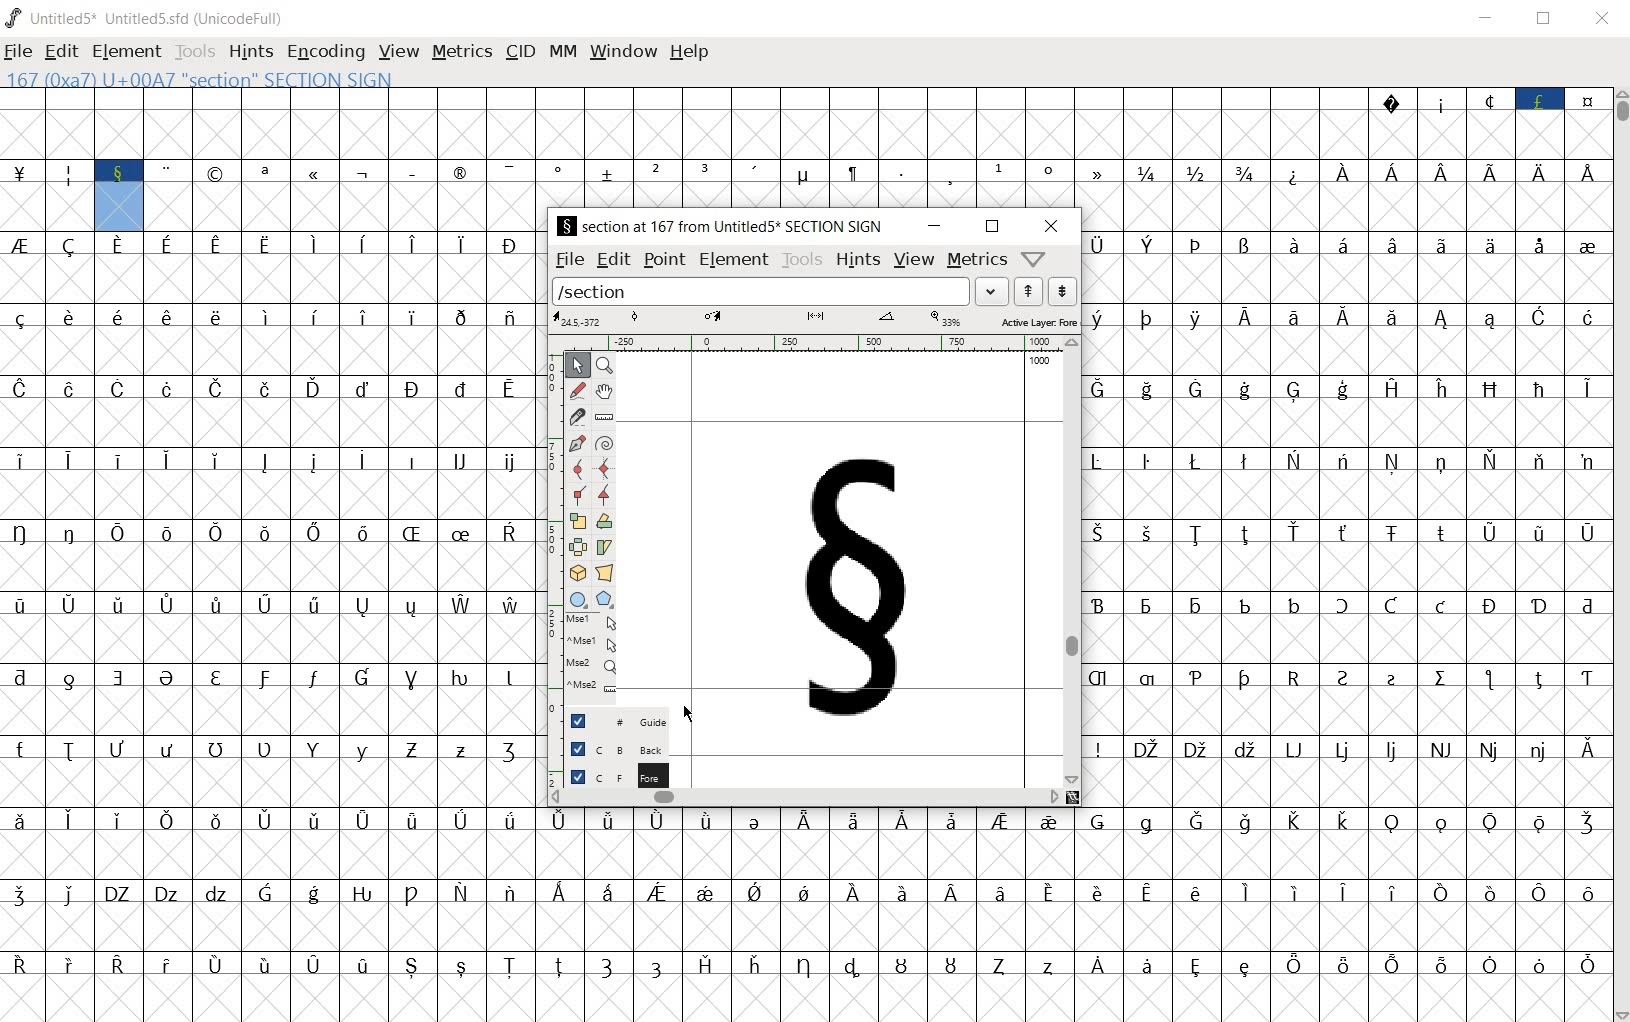  What do you see at coordinates (1295, 173) in the screenshot?
I see `special symbol` at bounding box center [1295, 173].